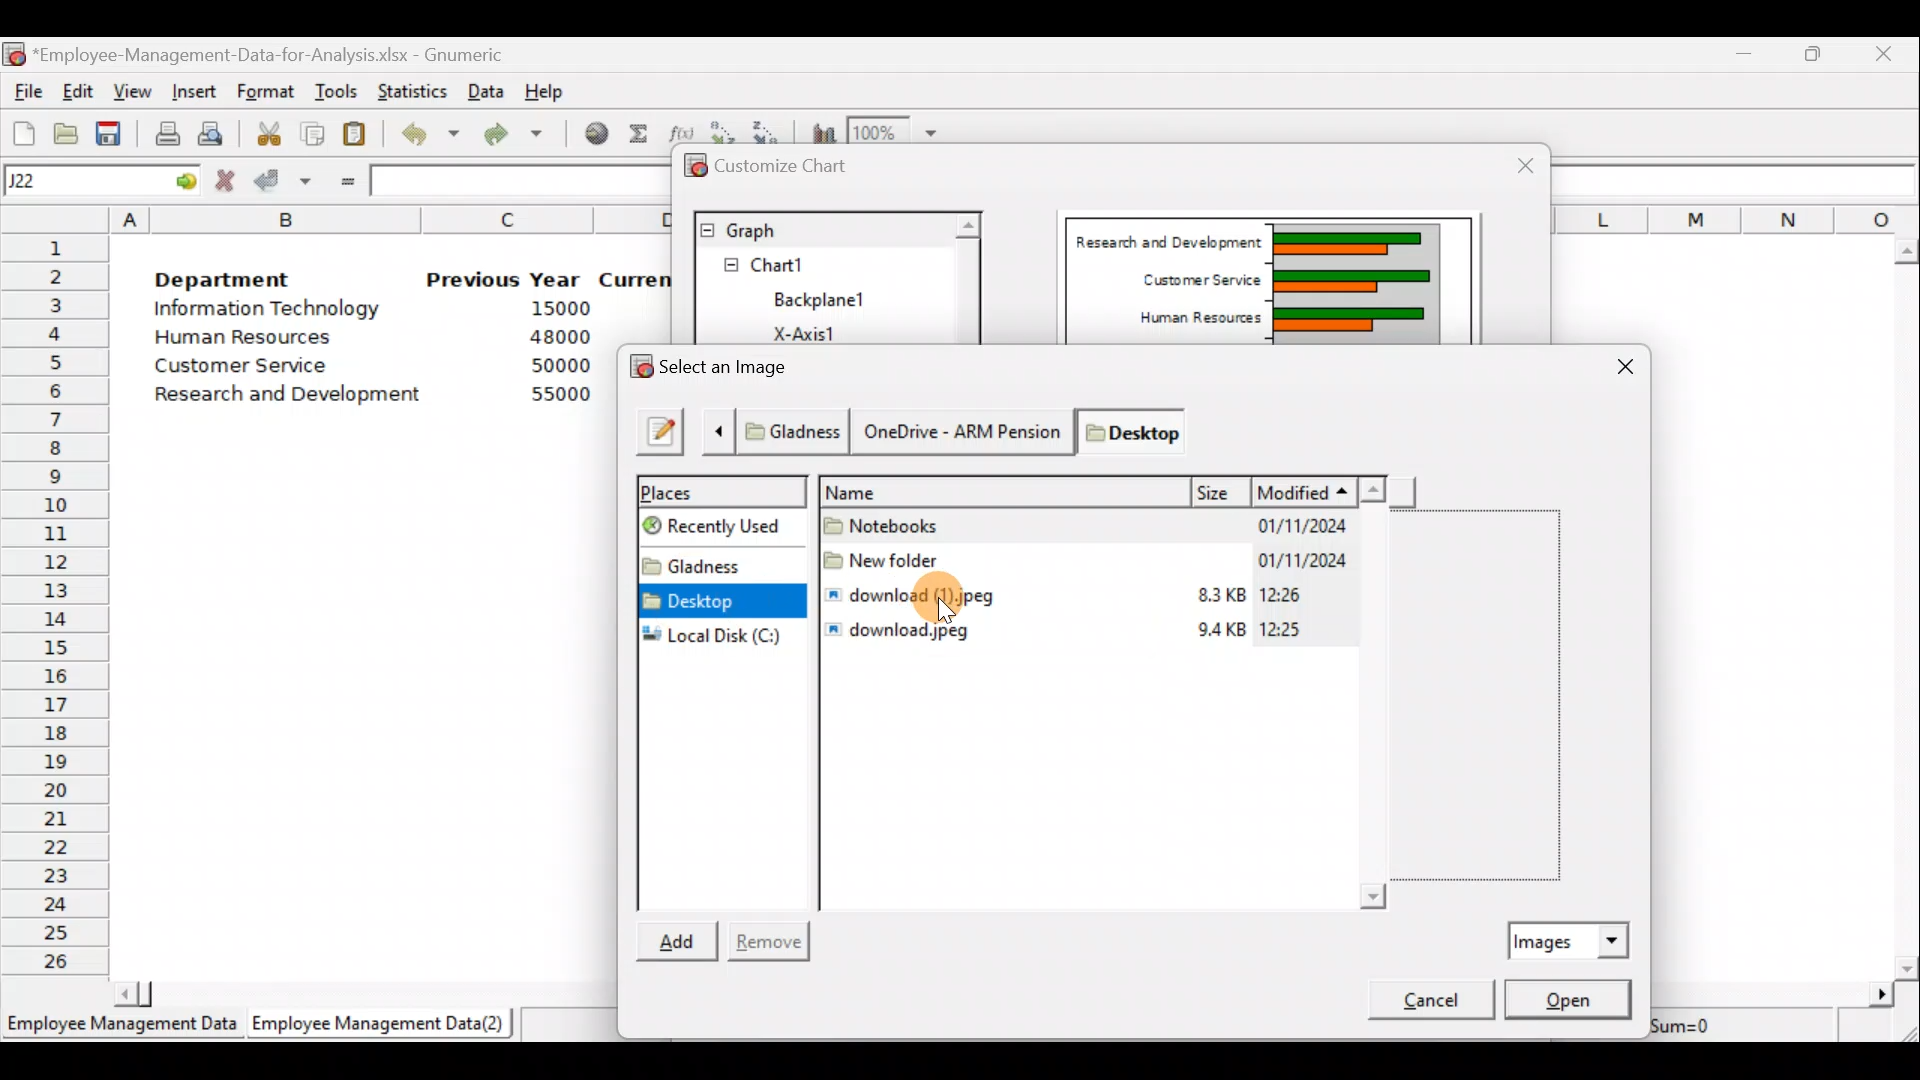 The width and height of the screenshot is (1920, 1080). What do you see at coordinates (682, 130) in the screenshot?
I see `Edit a function in the current cell` at bounding box center [682, 130].